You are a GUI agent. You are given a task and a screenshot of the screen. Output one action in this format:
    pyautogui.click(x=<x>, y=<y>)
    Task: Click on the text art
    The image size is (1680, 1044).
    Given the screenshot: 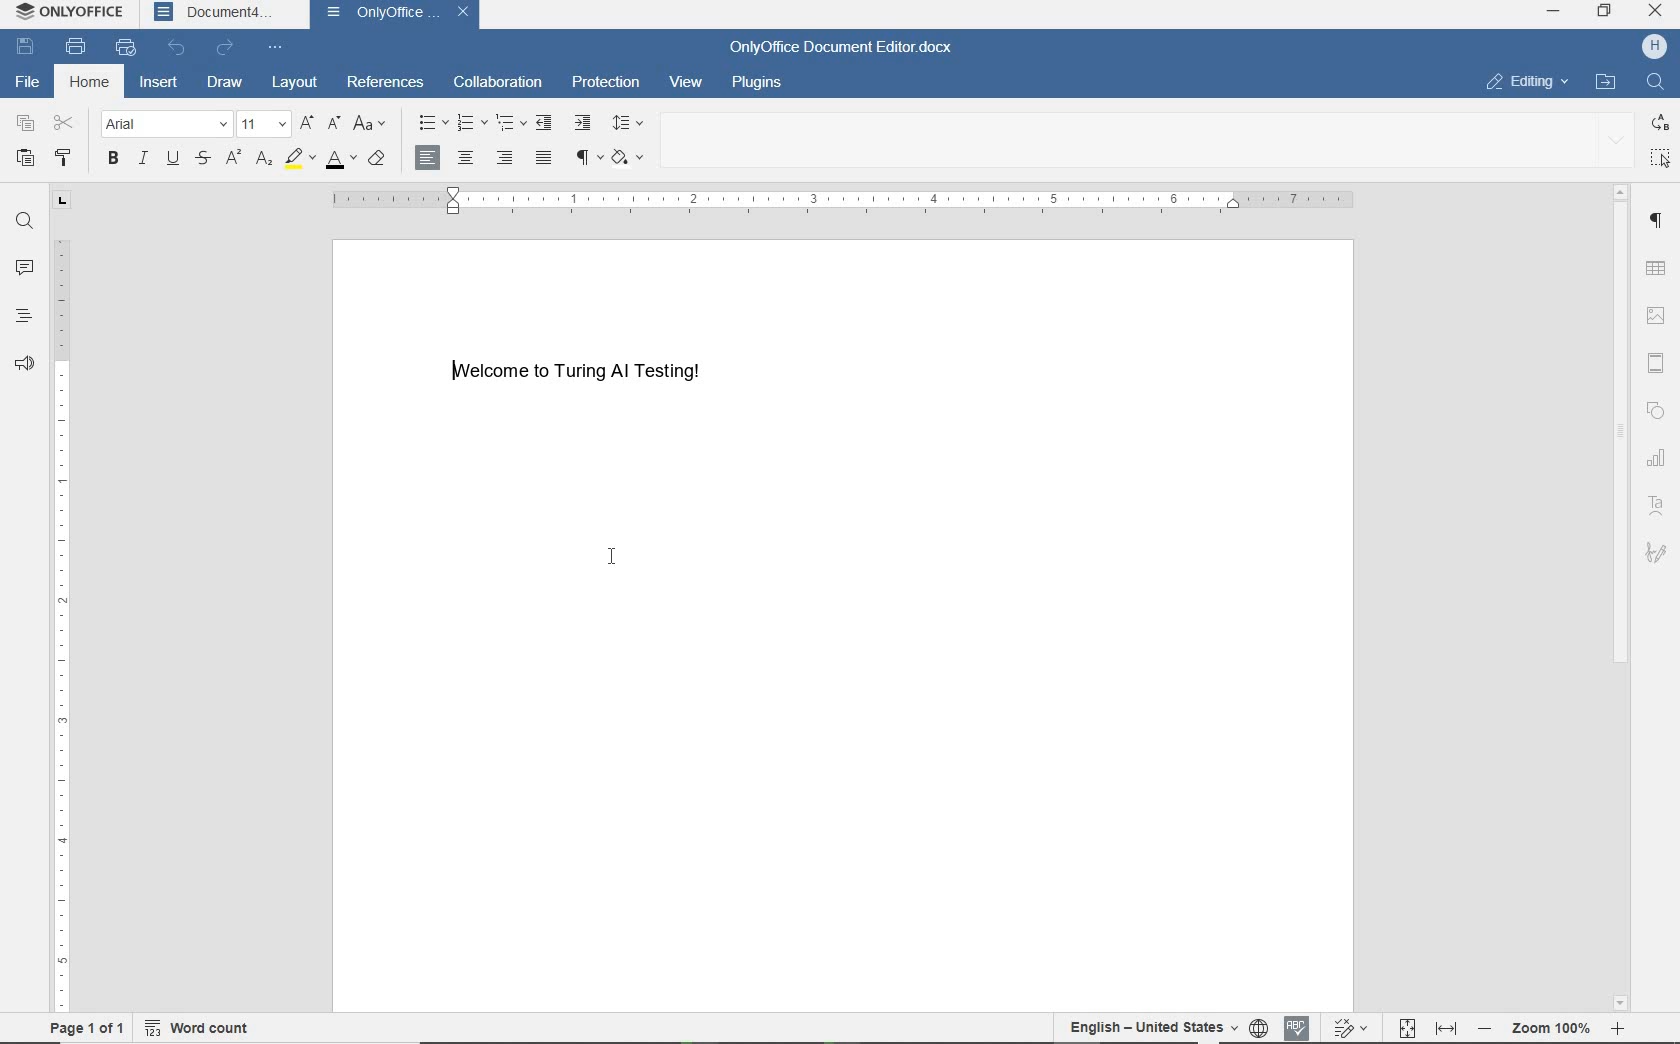 What is the action you would take?
    pyautogui.click(x=1659, y=505)
    